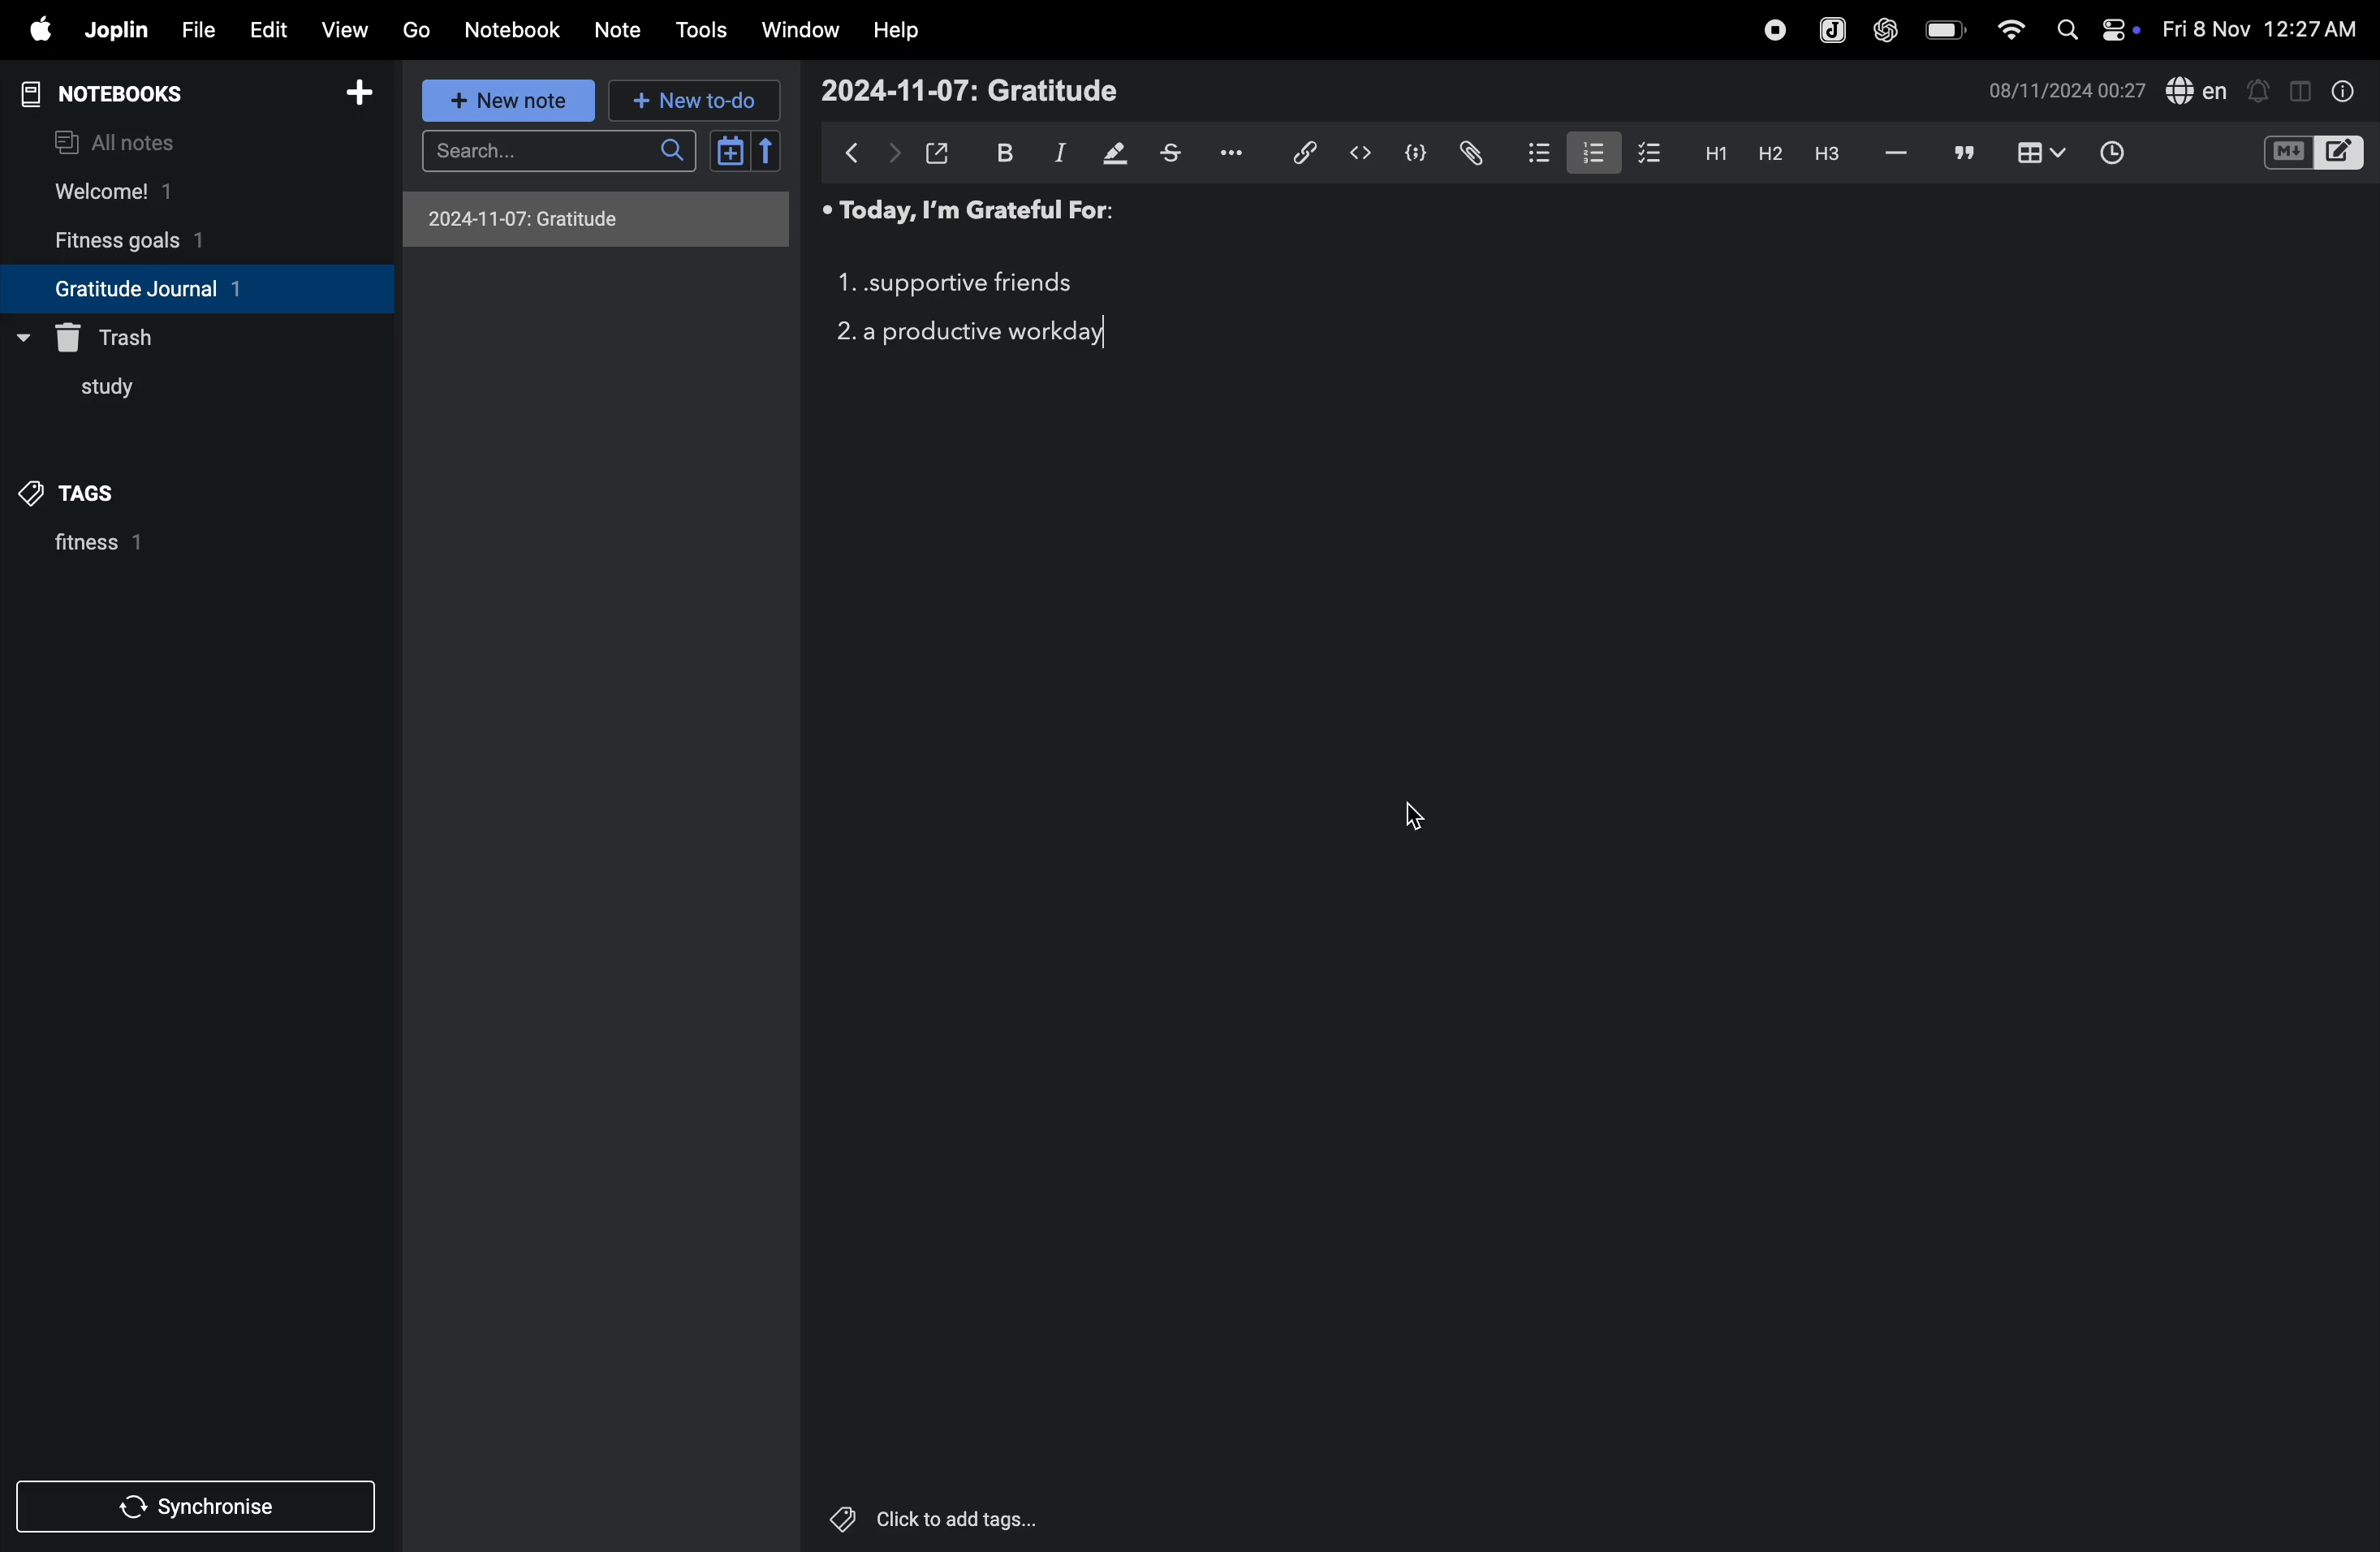 Image resolution: width=2380 pixels, height=1552 pixels. What do you see at coordinates (566, 149) in the screenshot?
I see `search bar` at bounding box center [566, 149].